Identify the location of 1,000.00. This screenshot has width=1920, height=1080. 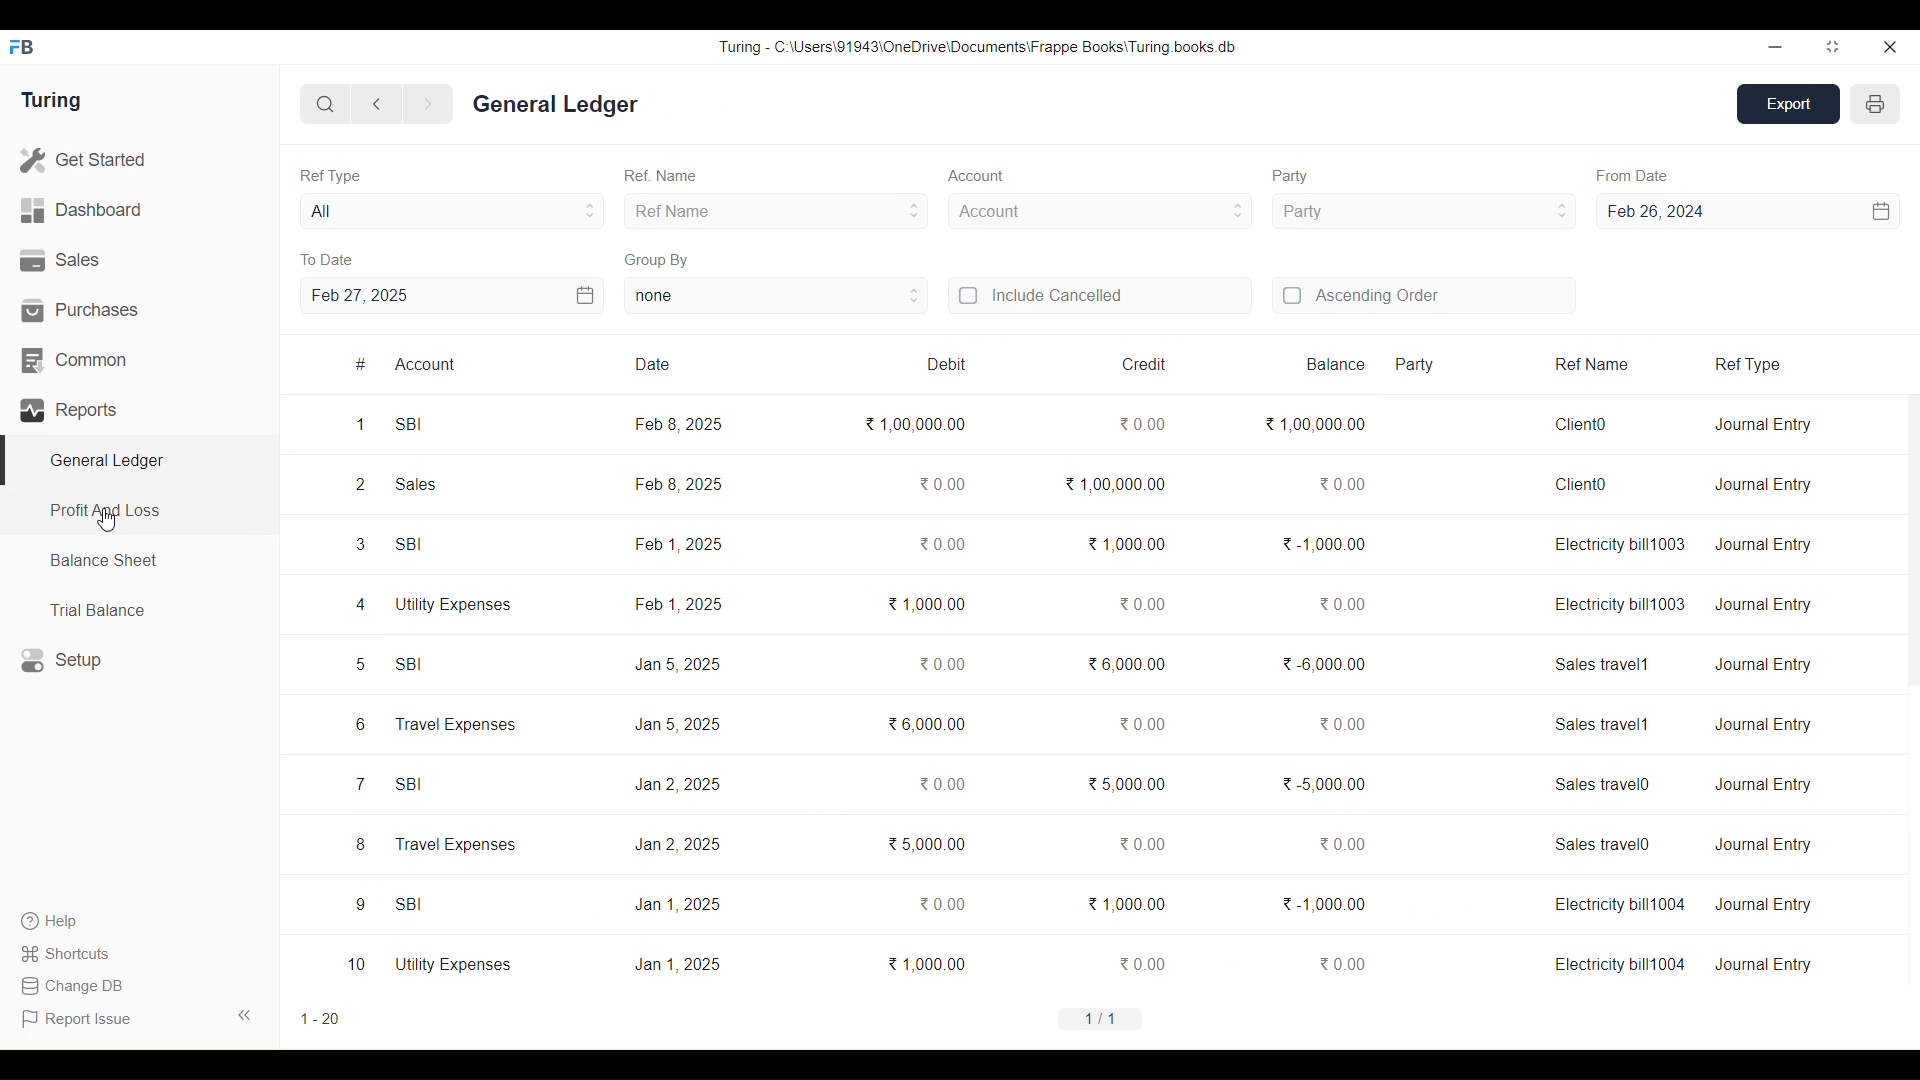
(926, 604).